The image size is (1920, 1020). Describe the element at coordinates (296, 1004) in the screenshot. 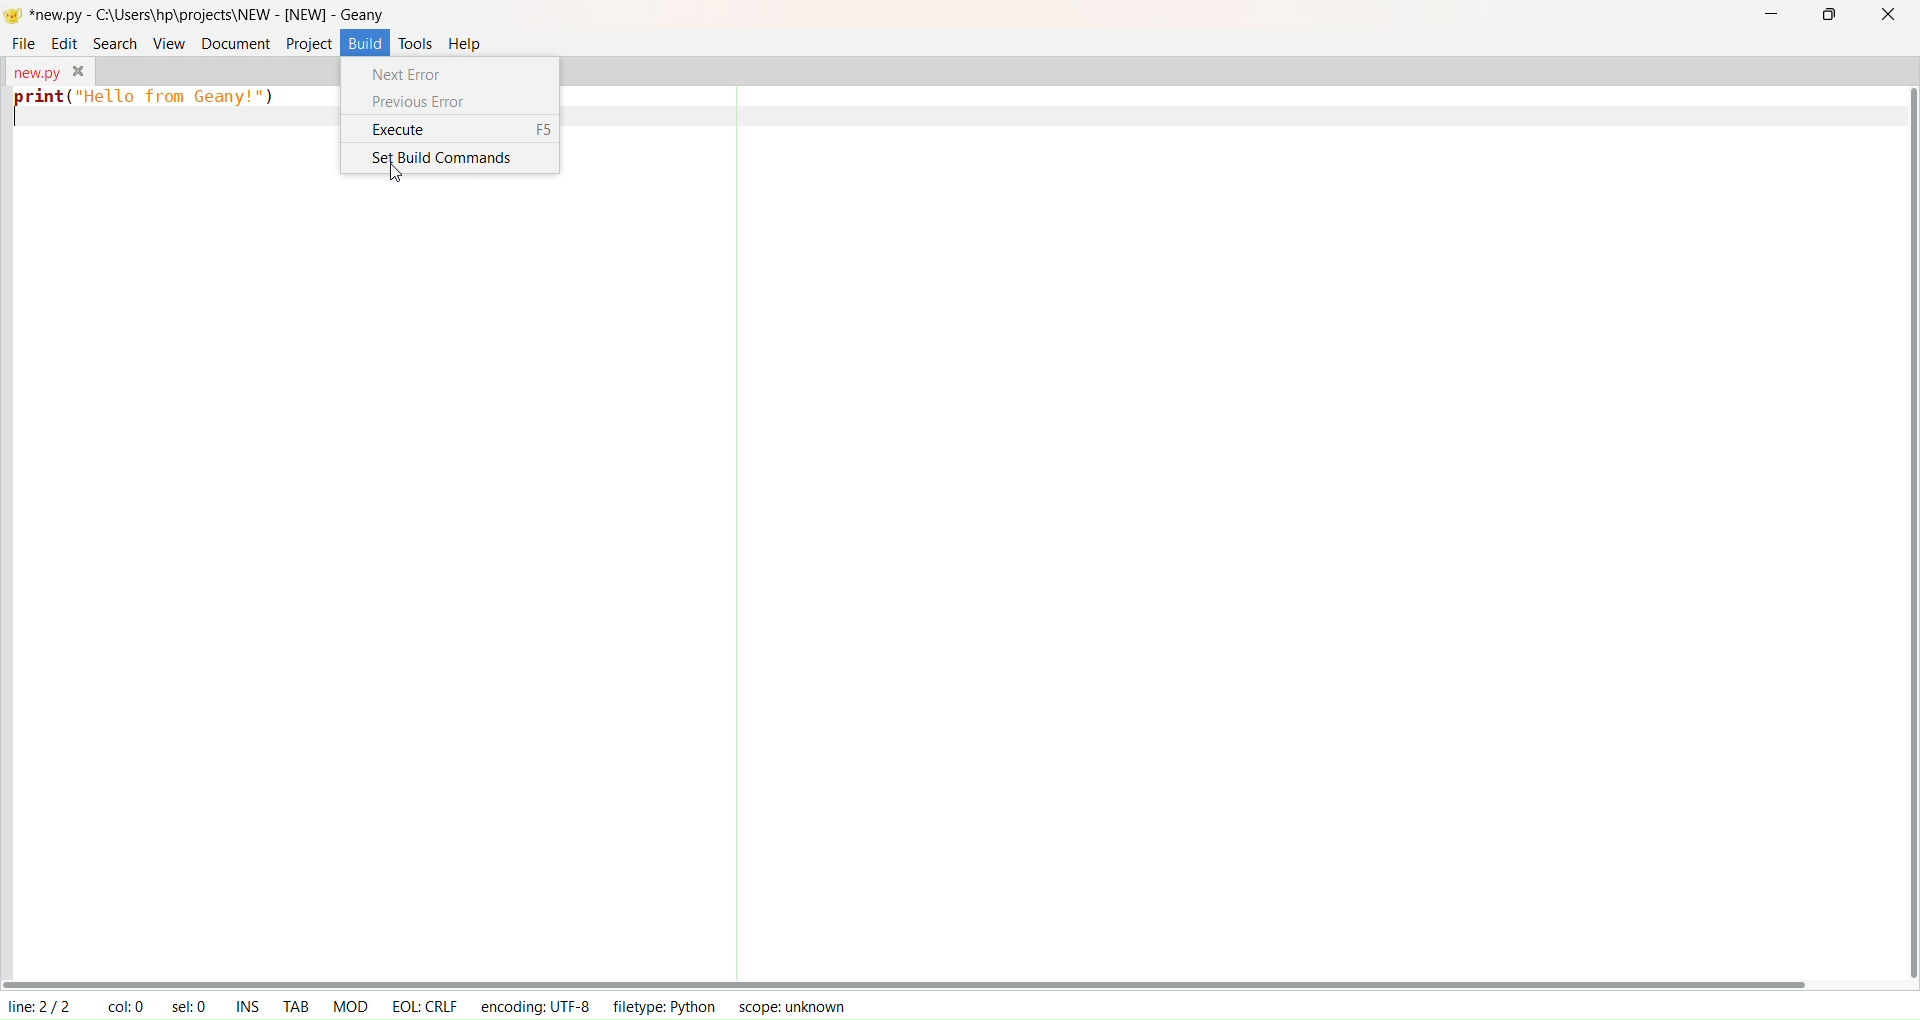

I see `TAB` at that location.